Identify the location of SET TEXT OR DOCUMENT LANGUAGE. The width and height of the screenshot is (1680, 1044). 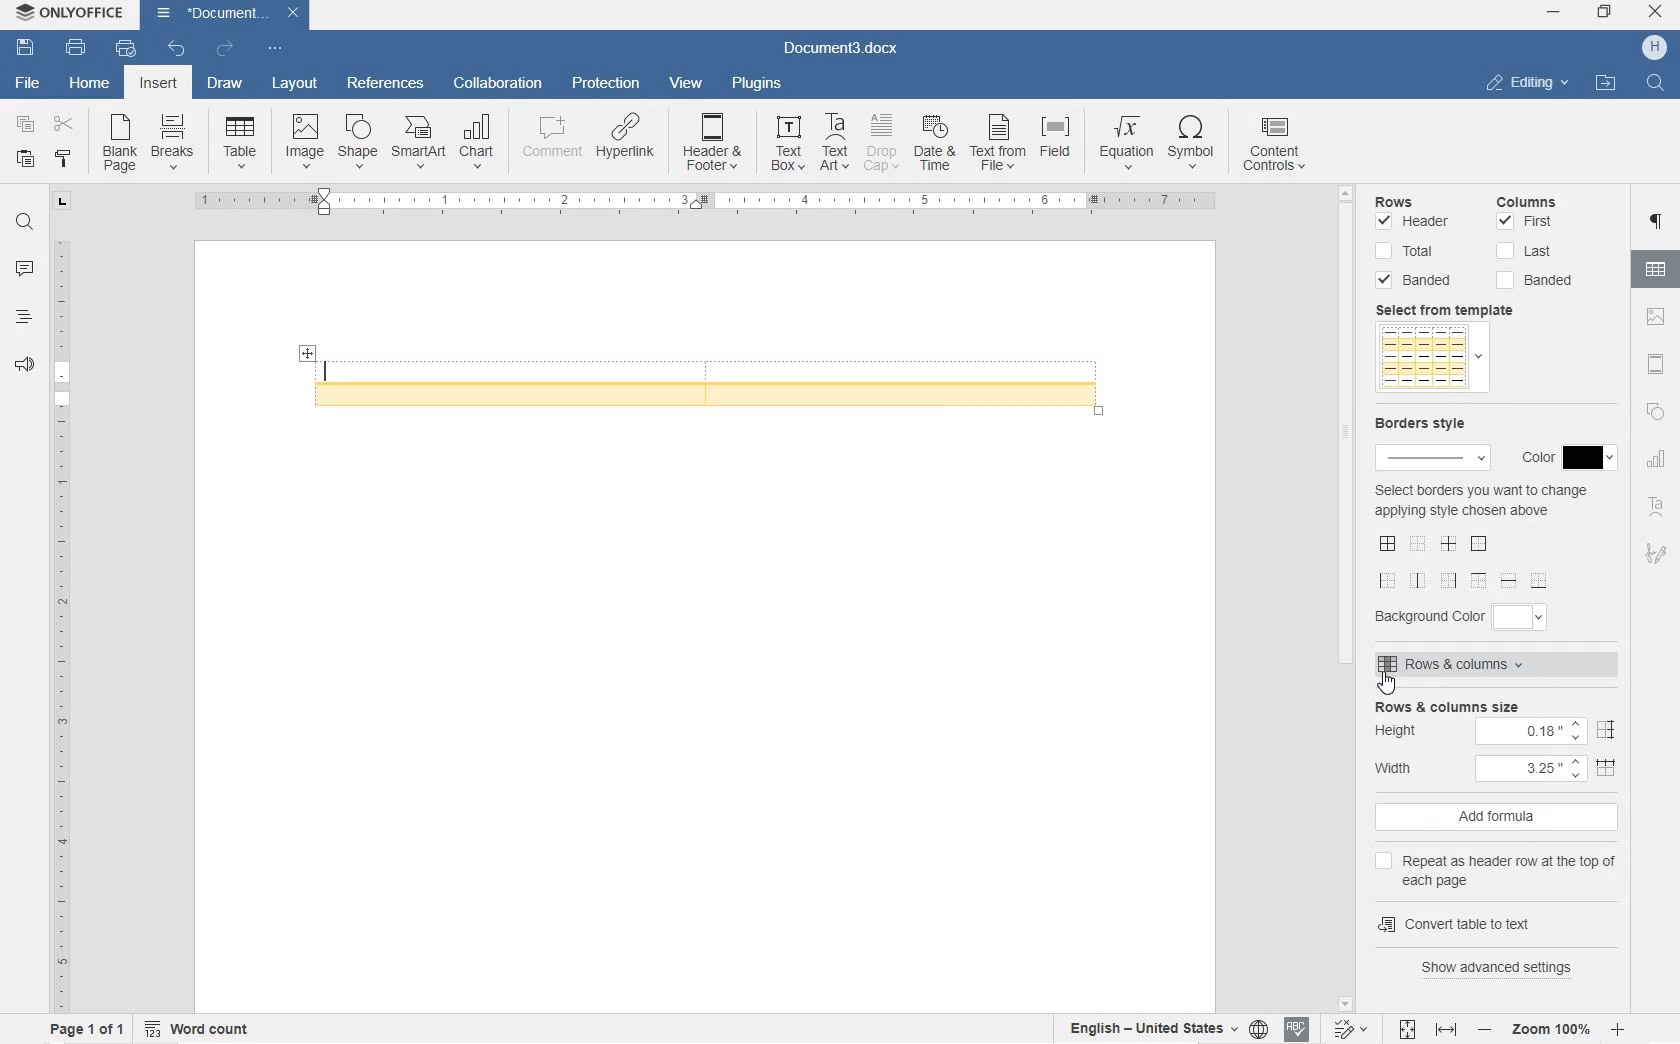
(1162, 1026).